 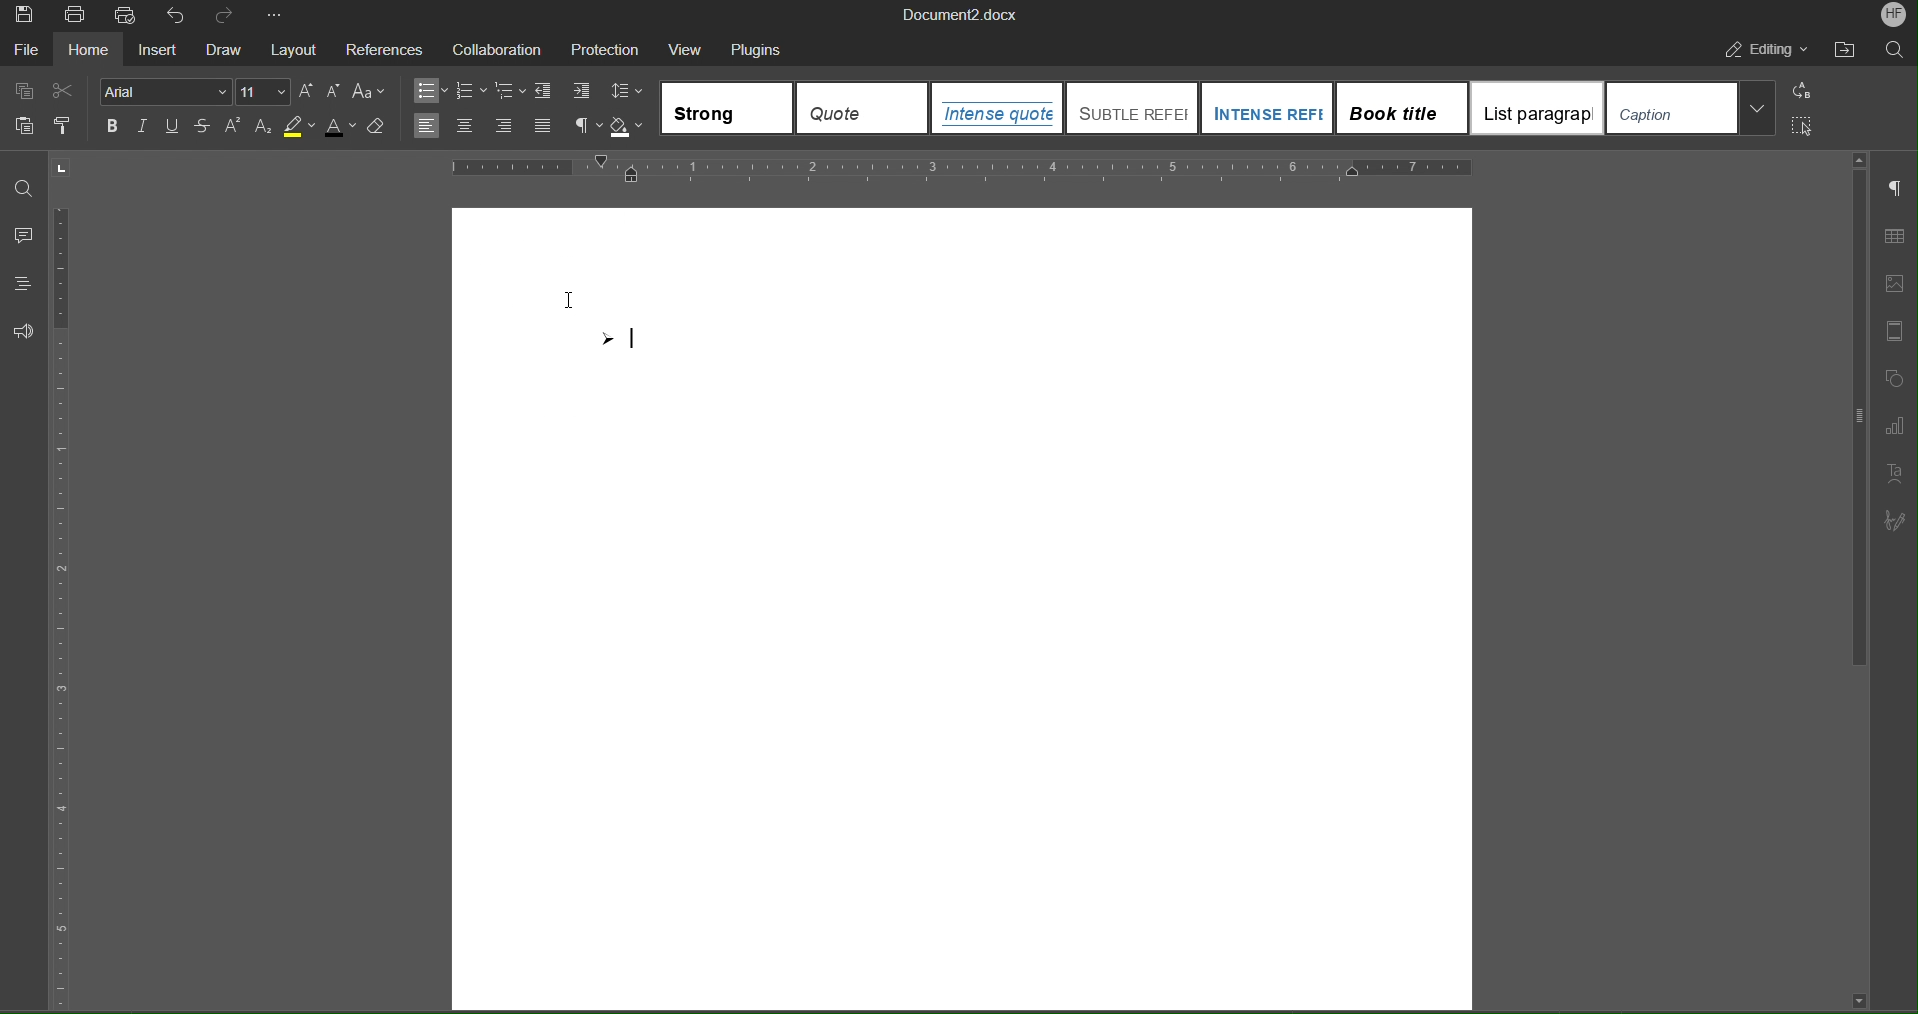 I want to click on Decrease Indent, so click(x=546, y=89).